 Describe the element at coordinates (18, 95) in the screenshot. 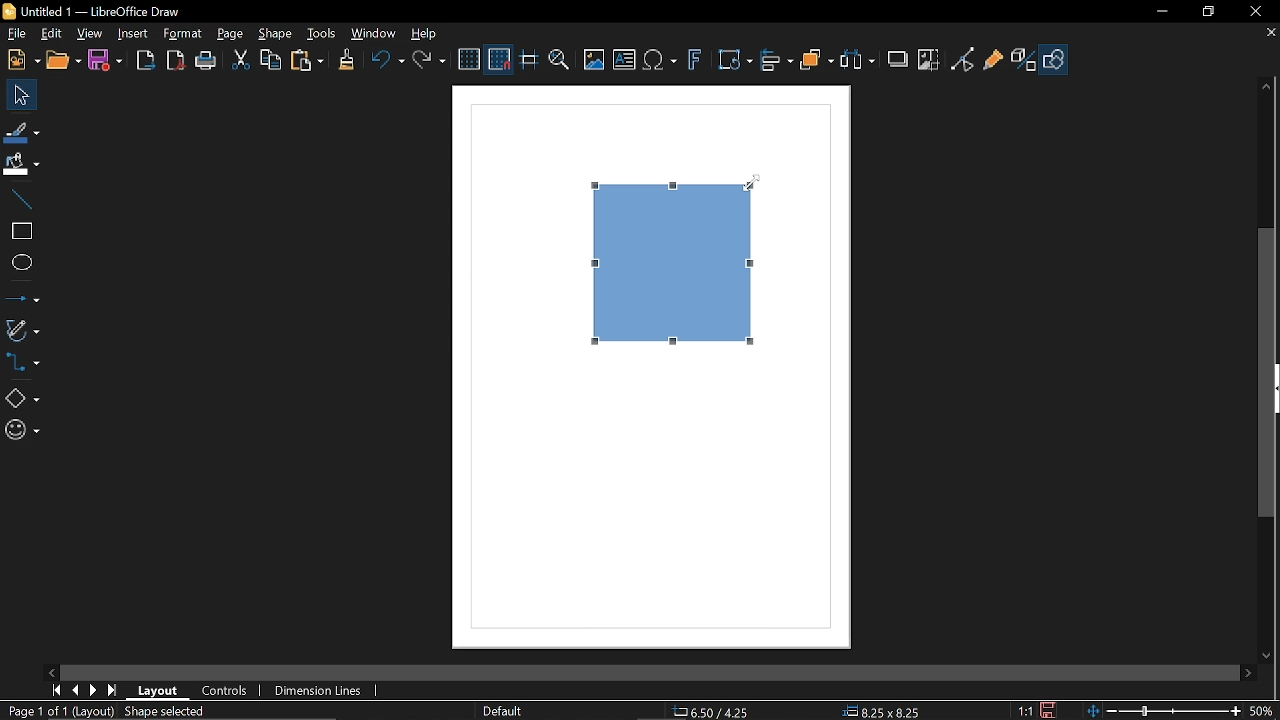

I see `Select tool` at that location.